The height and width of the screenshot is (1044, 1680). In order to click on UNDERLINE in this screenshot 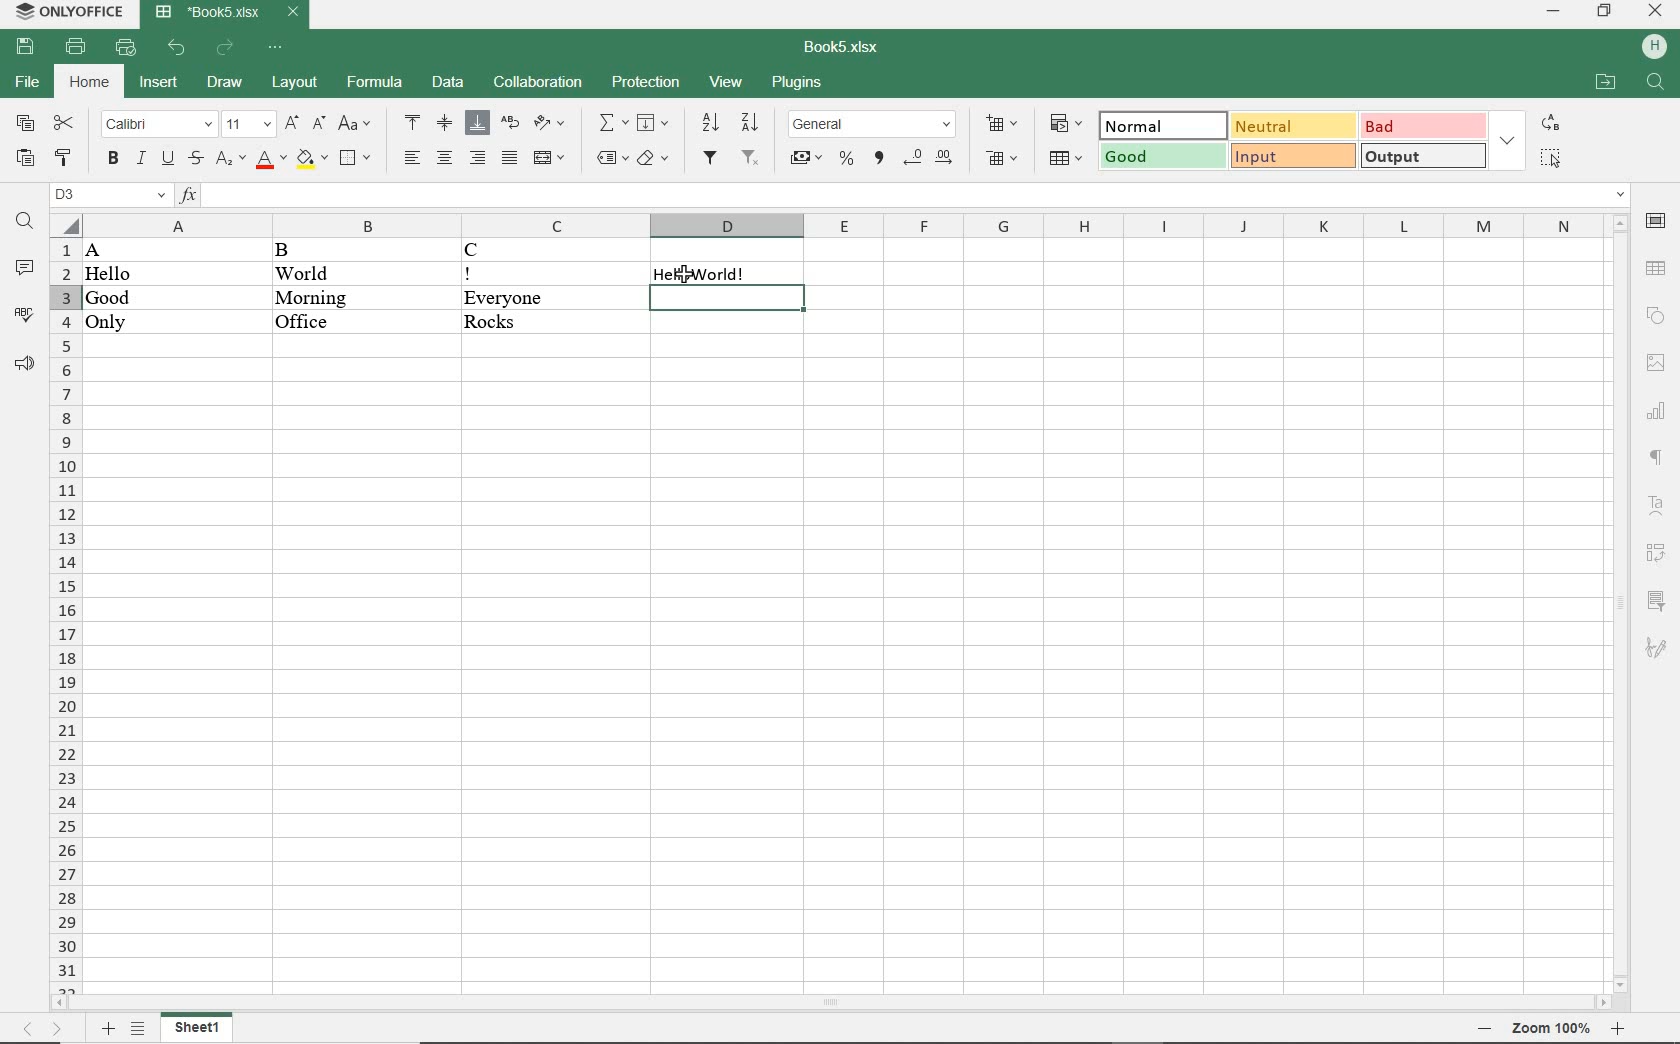, I will do `click(169, 158)`.